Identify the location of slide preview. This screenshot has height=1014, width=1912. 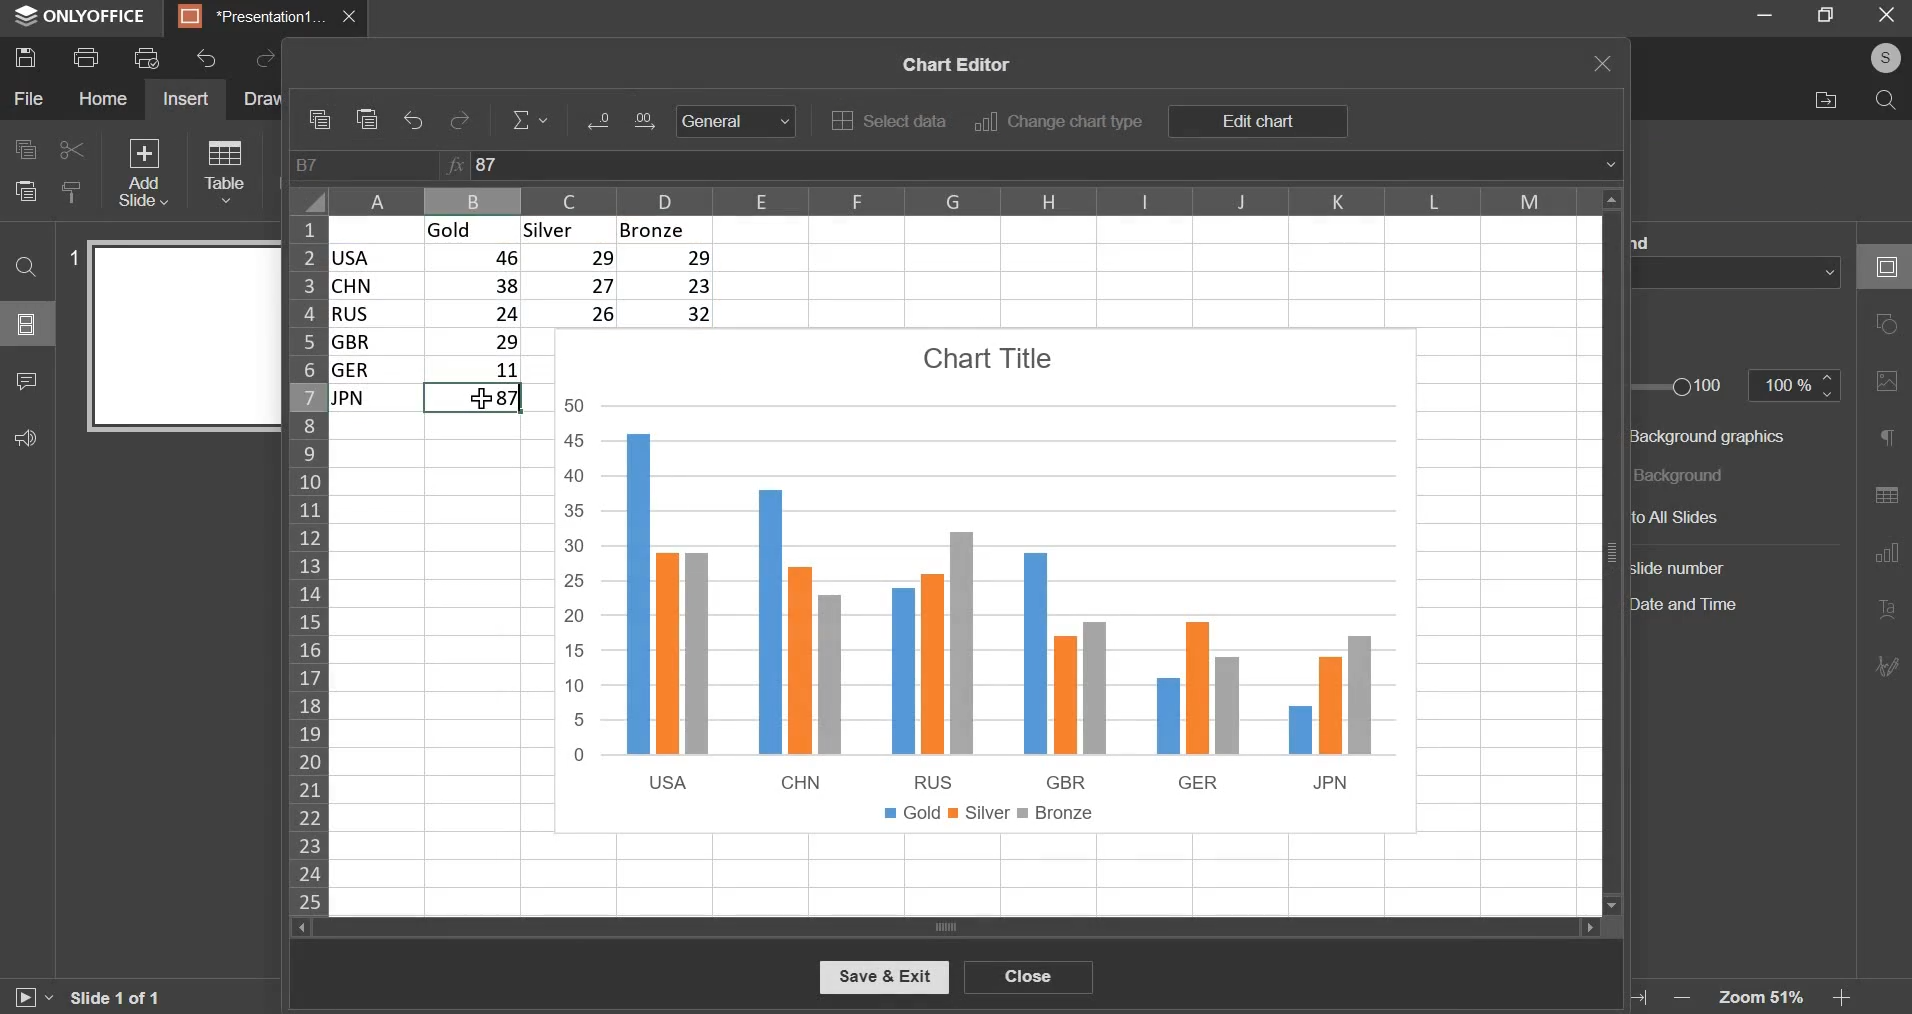
(183, 337).